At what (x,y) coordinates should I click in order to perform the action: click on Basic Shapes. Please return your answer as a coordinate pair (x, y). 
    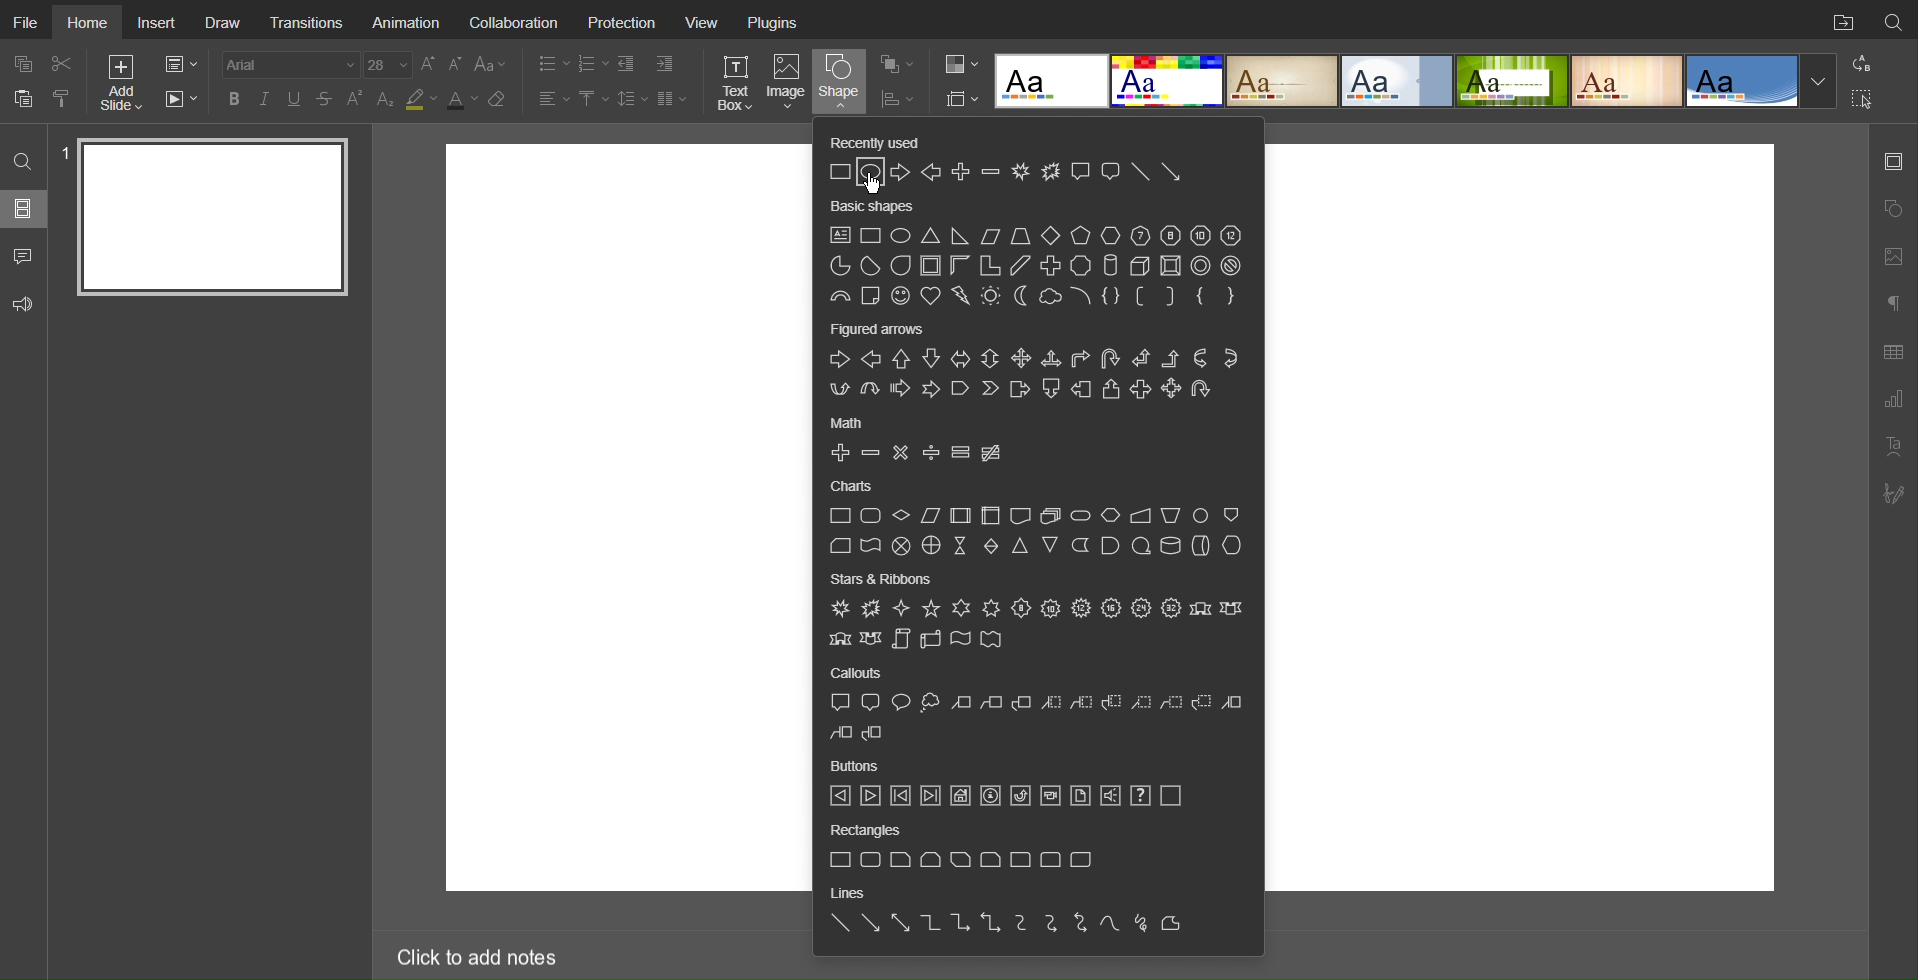
    Looking at the image, I should click on (1034, 256).